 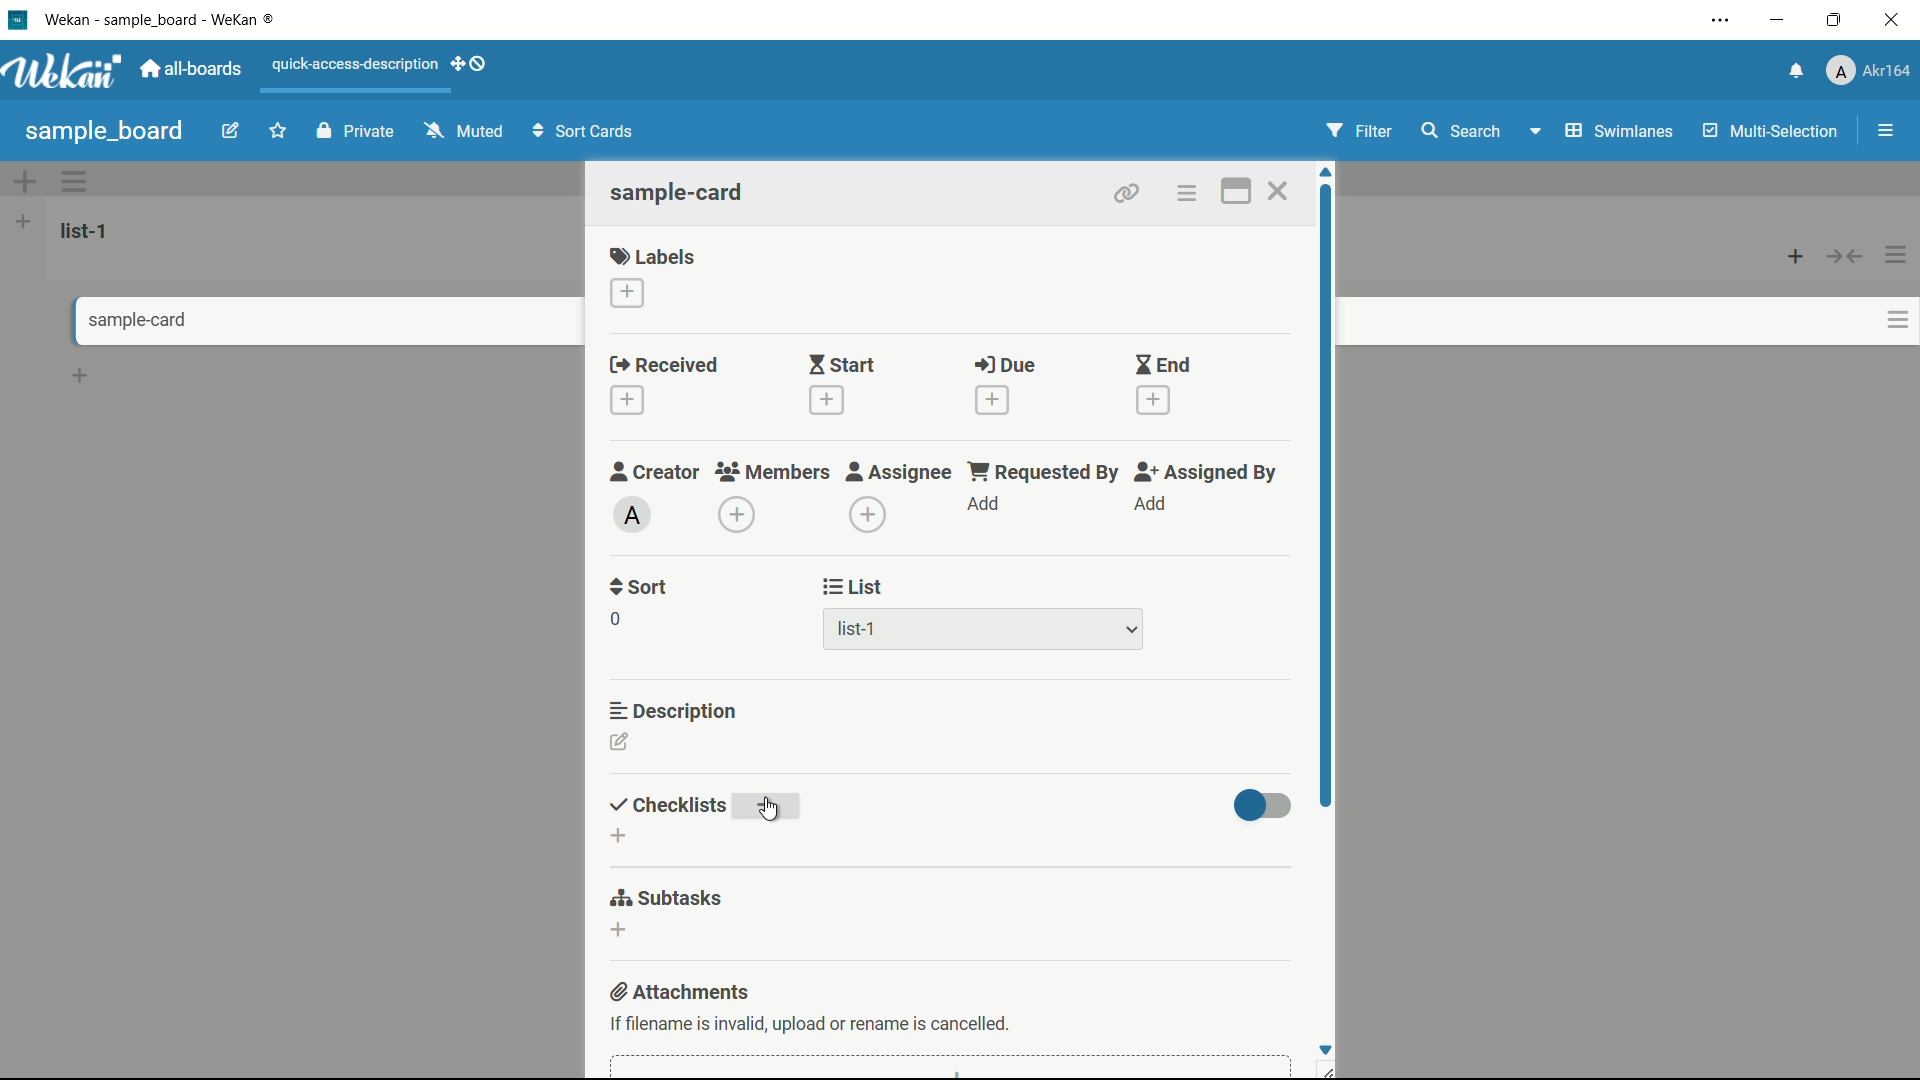 What do you see at coordinates (62, 71) in the screenshot?
I see `app logo` at bounding box center [62, 71].